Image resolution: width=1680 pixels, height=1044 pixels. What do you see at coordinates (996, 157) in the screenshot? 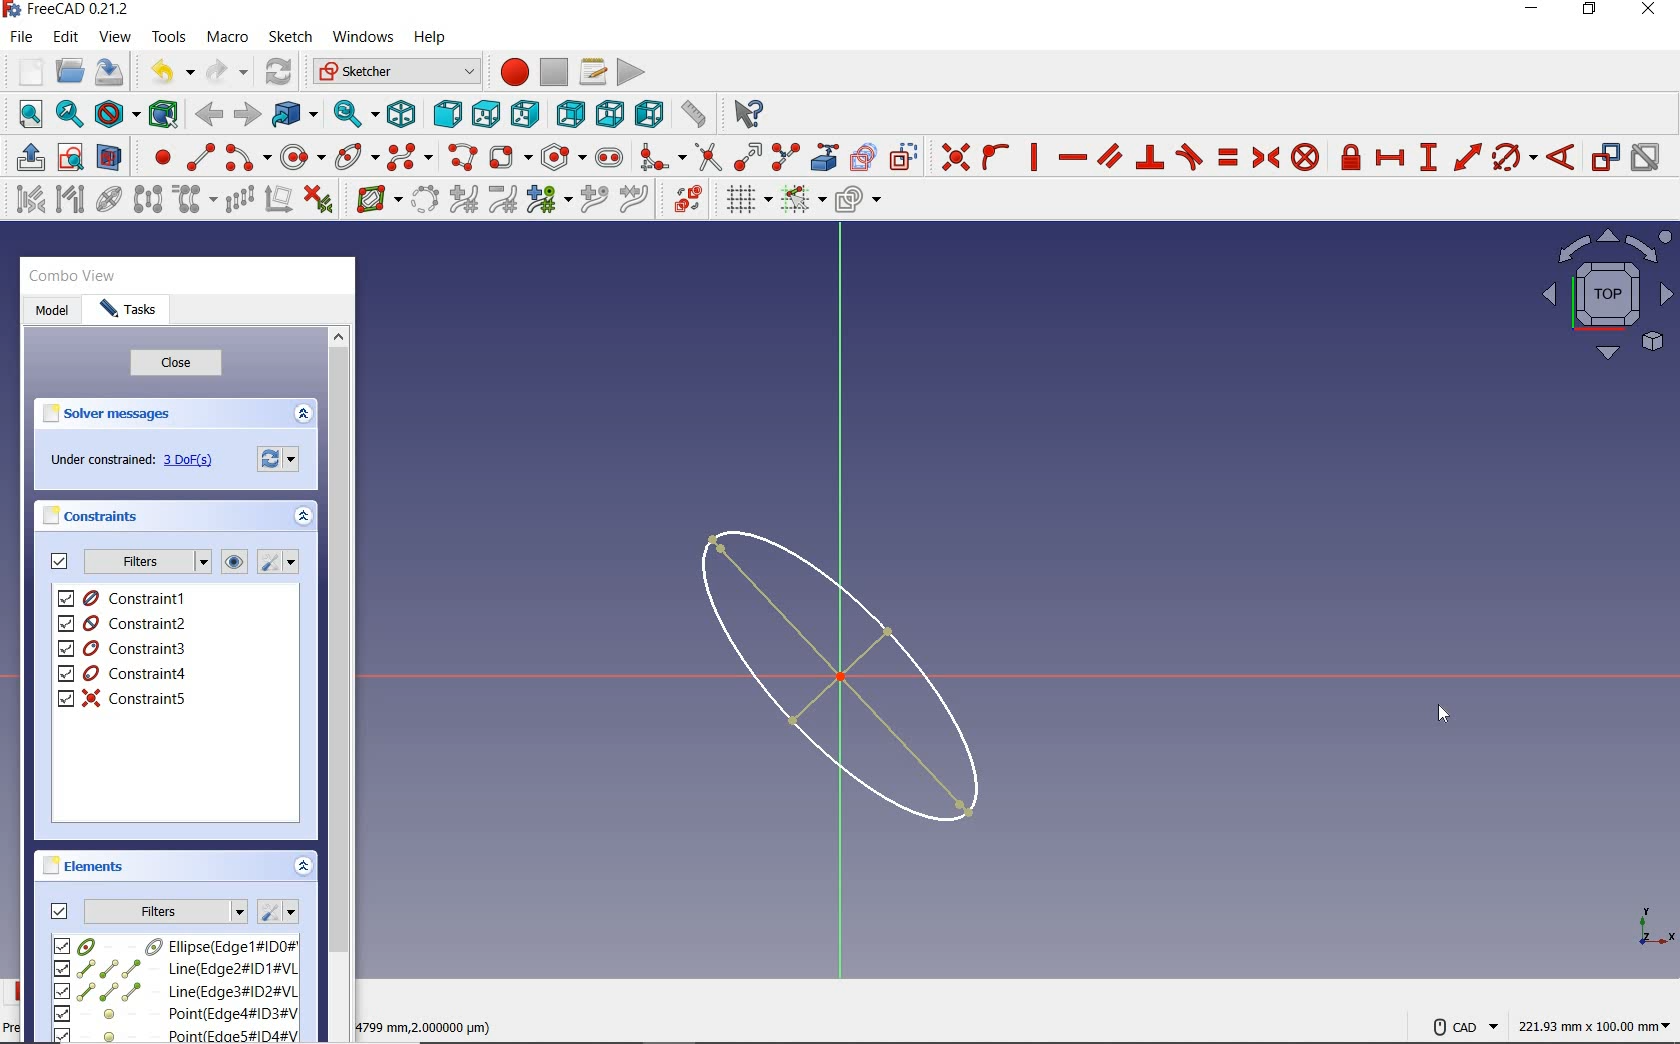
I see `constrain point onto object` at bounding box center [996, 157].